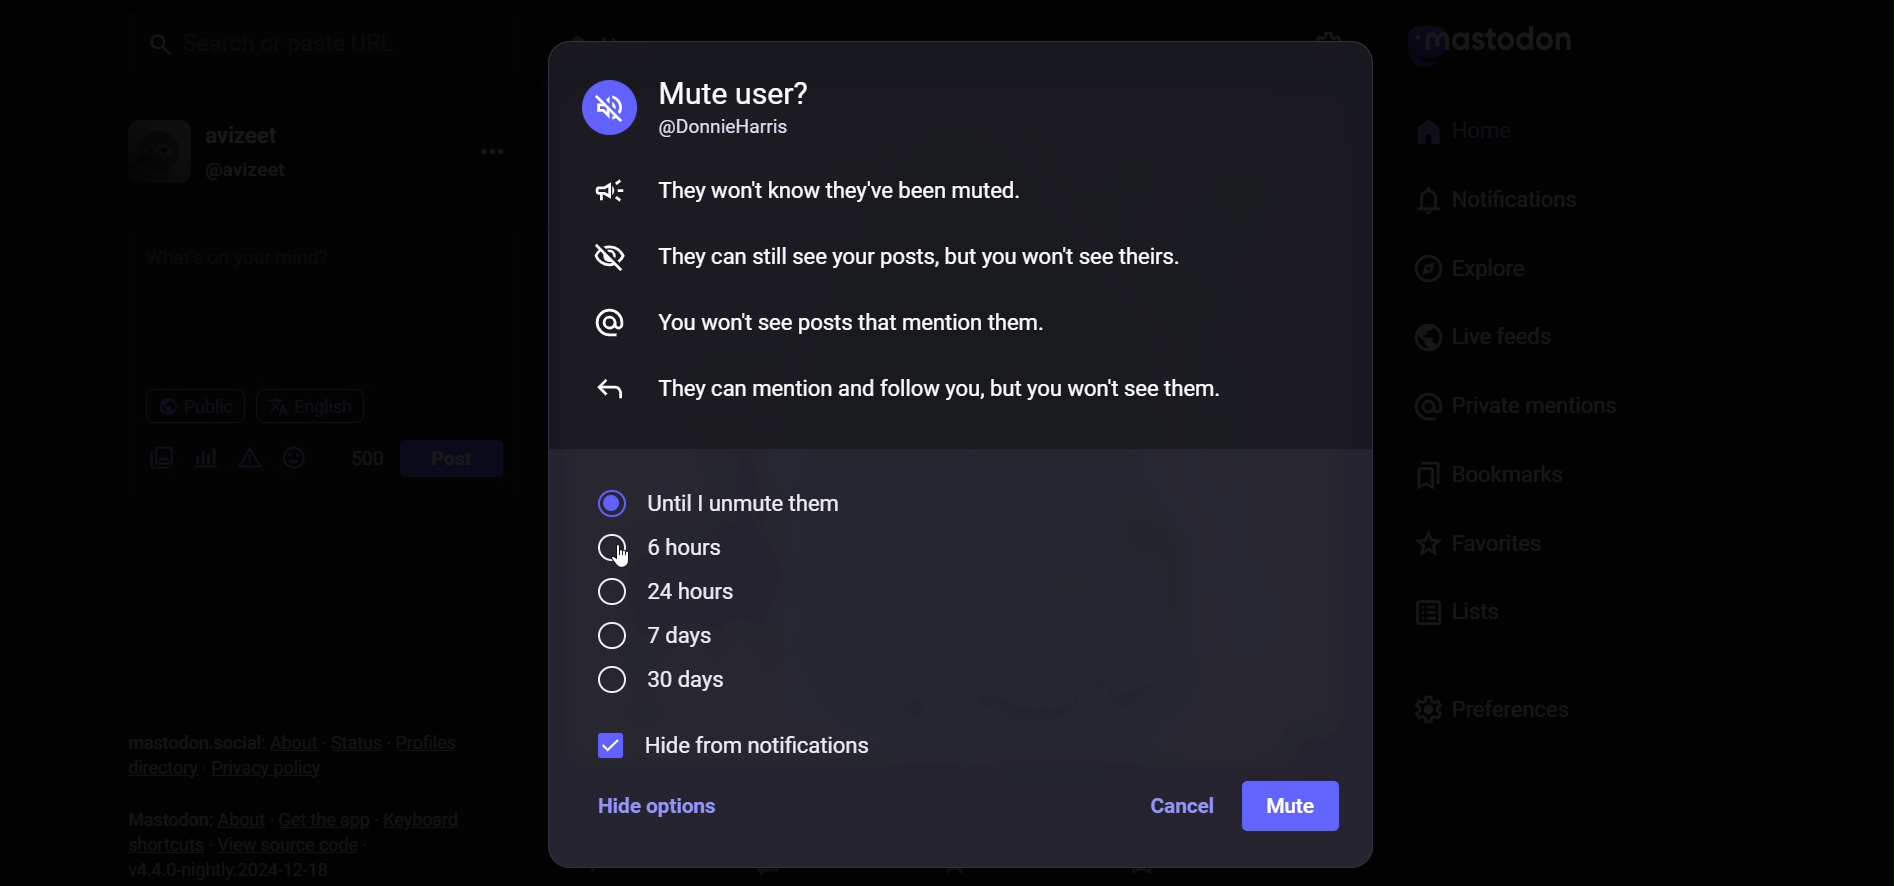 The width and height of the screenshot is (1894, 886). What do you see at coordinates (602, 106) in the screenshot?
I see `mute` at bounding box center [602, 106].